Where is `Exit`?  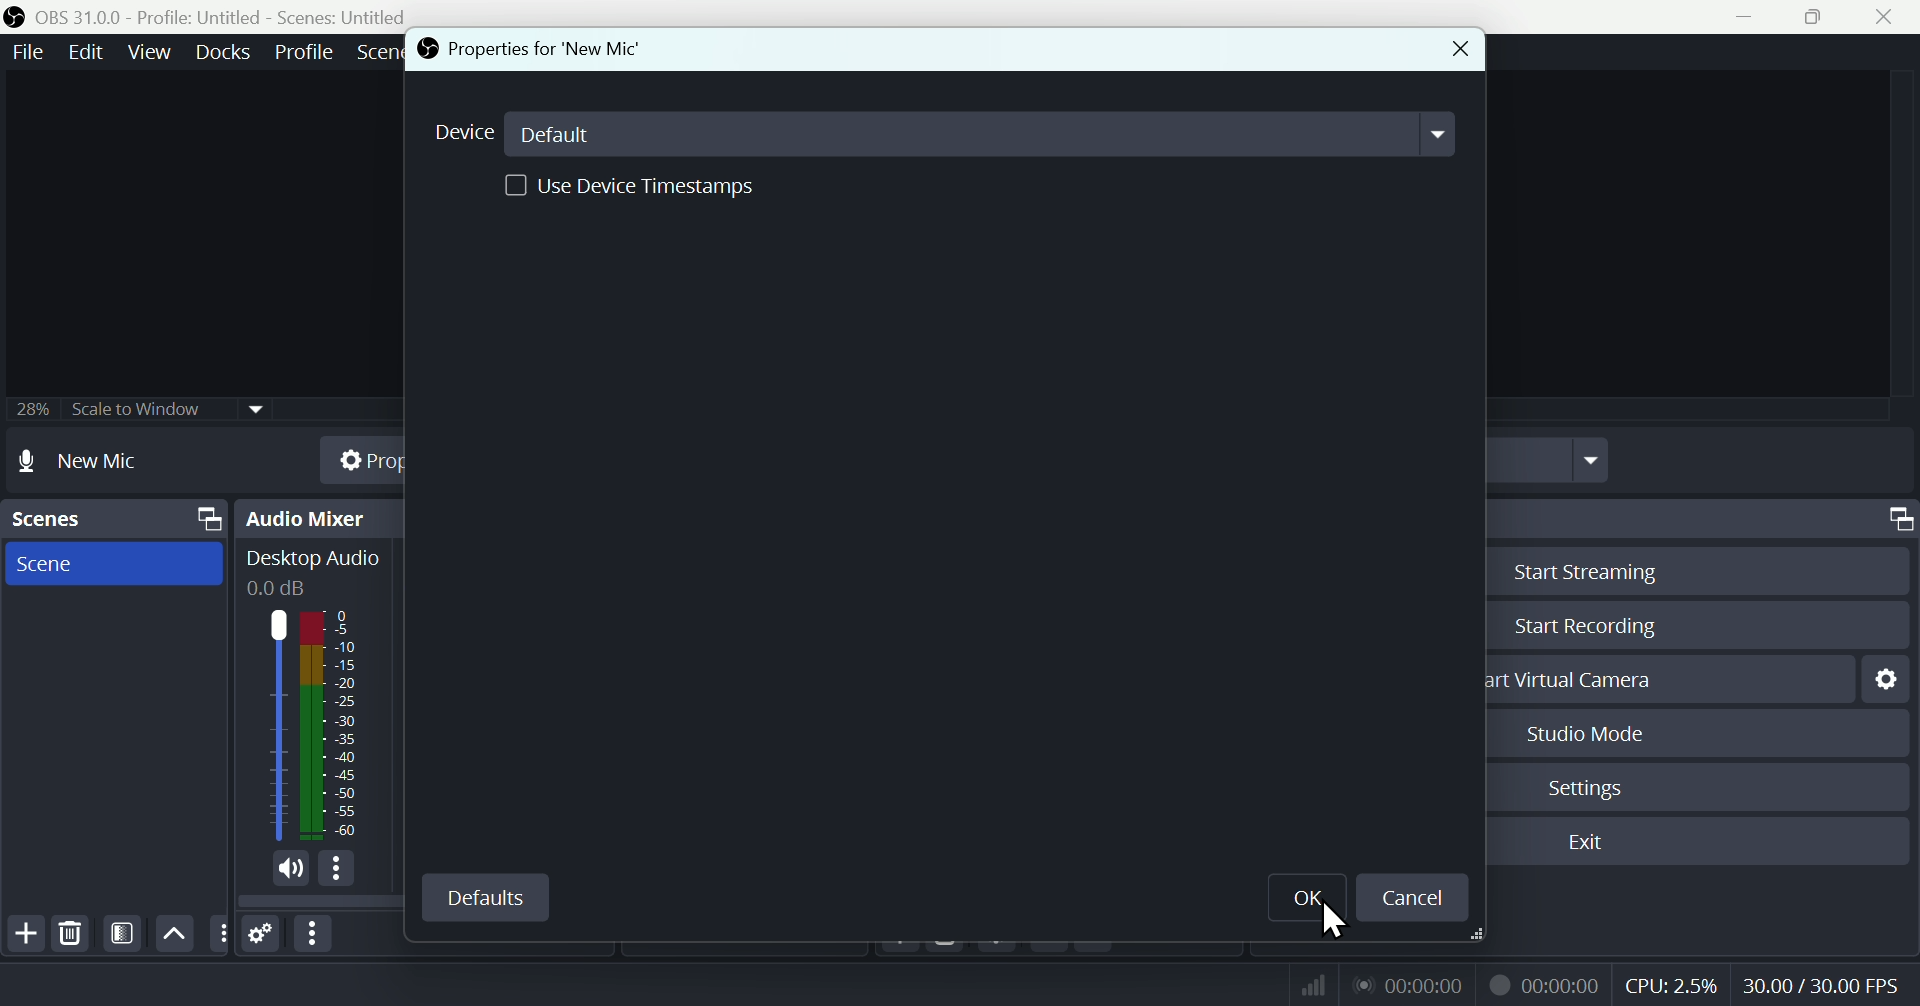
Exit is located at coordinates (1597, 842).